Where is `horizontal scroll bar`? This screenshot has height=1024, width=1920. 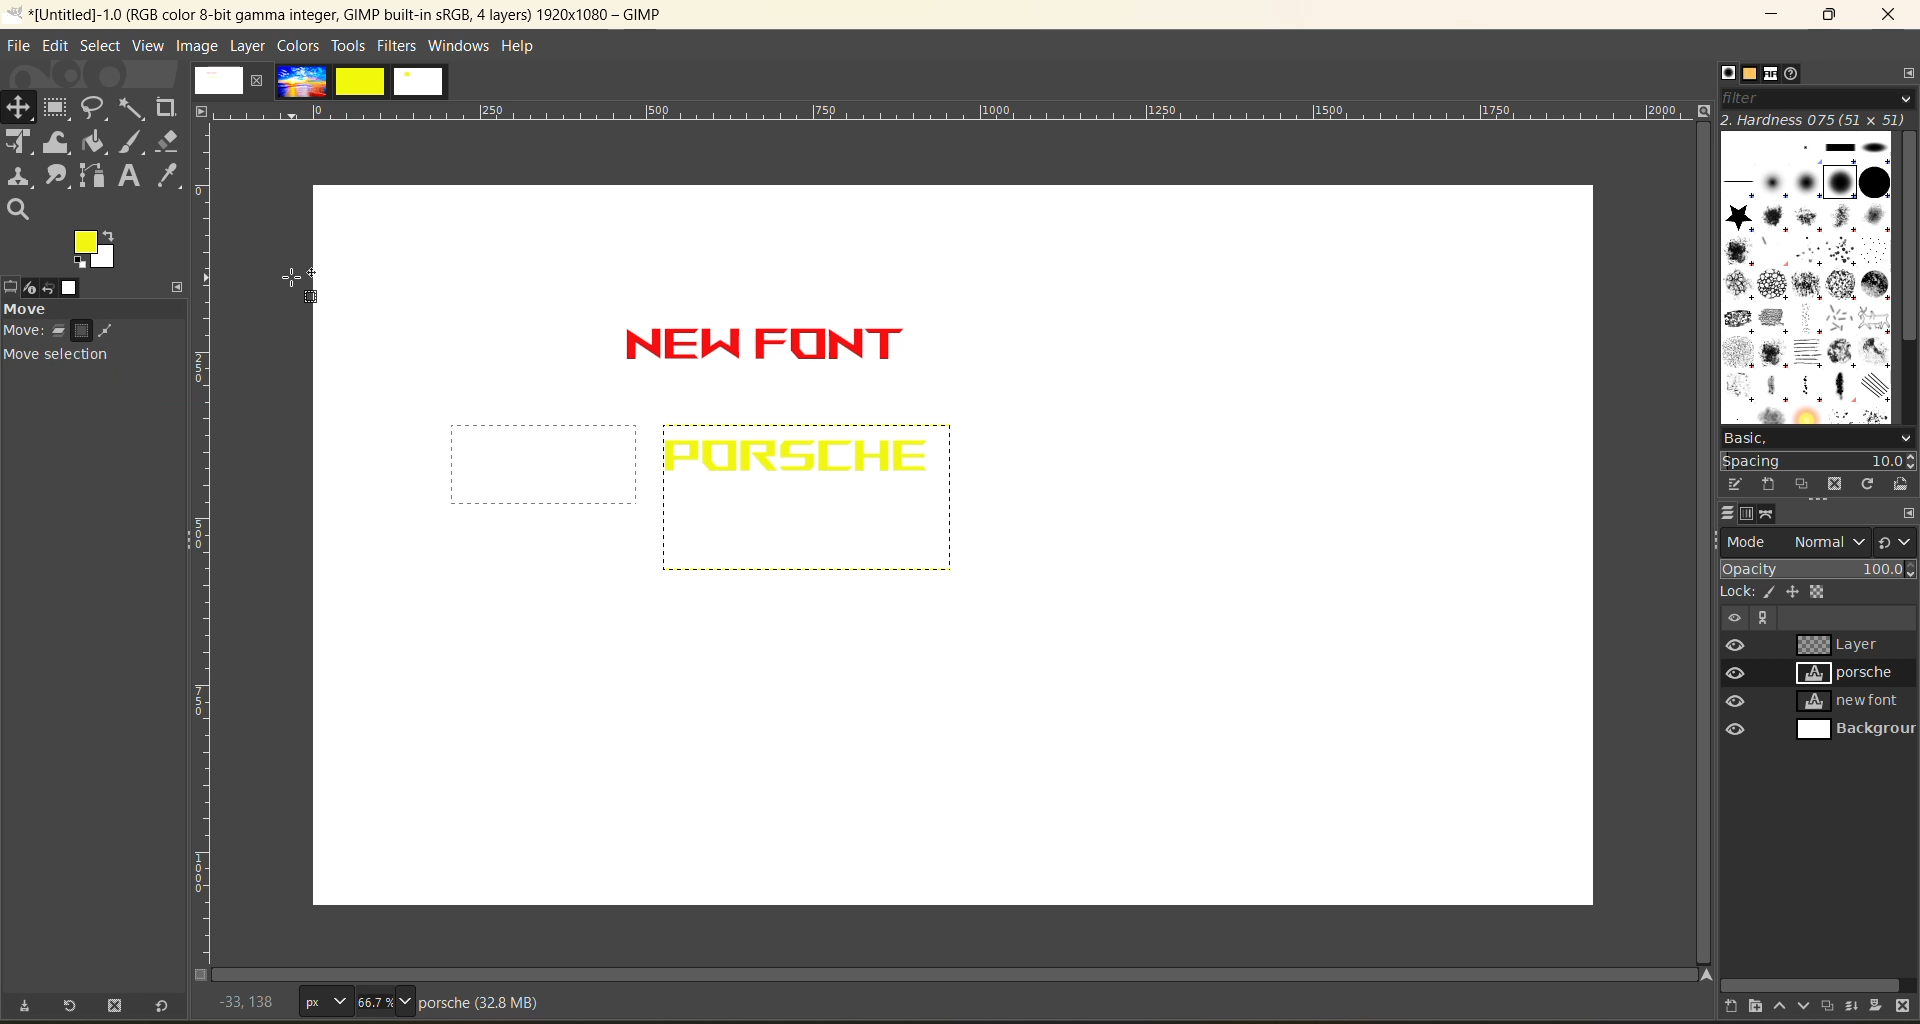 horizontal scroll bar is located at coordinates (1812, 981).